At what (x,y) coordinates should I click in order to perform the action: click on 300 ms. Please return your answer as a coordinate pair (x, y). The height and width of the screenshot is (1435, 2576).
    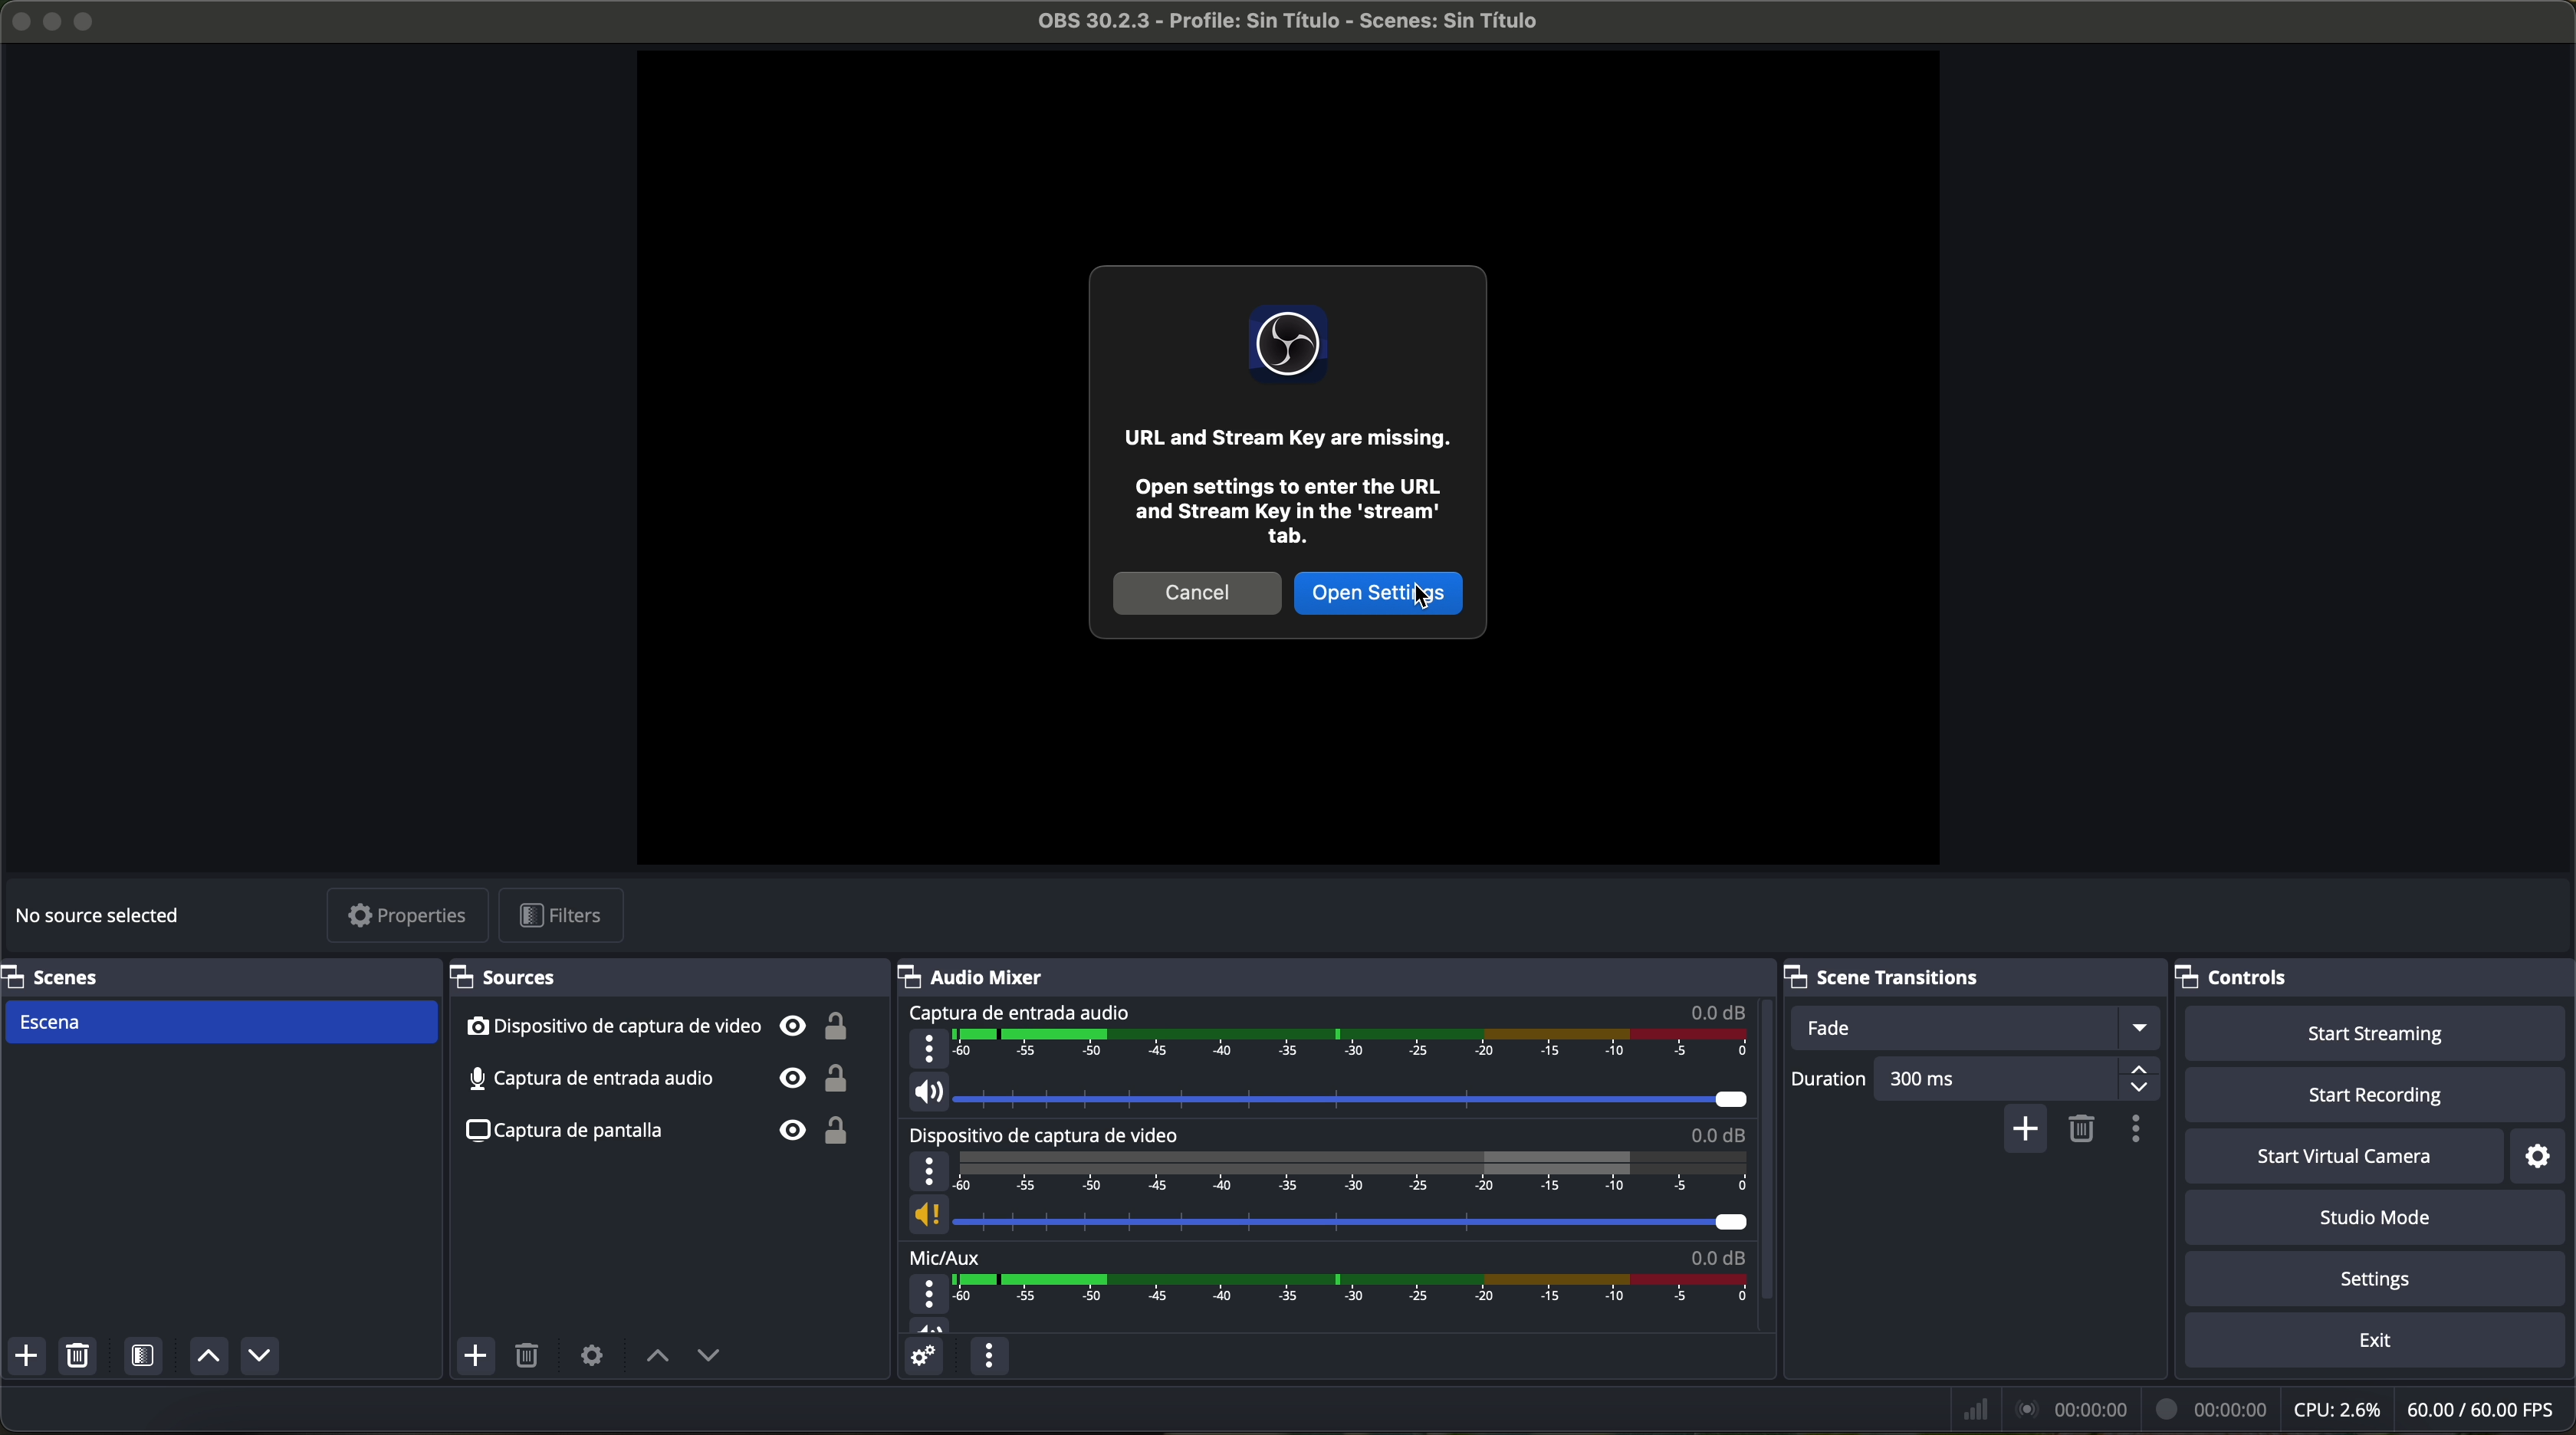
    Looking at the image, I should click on (2016, 1080).